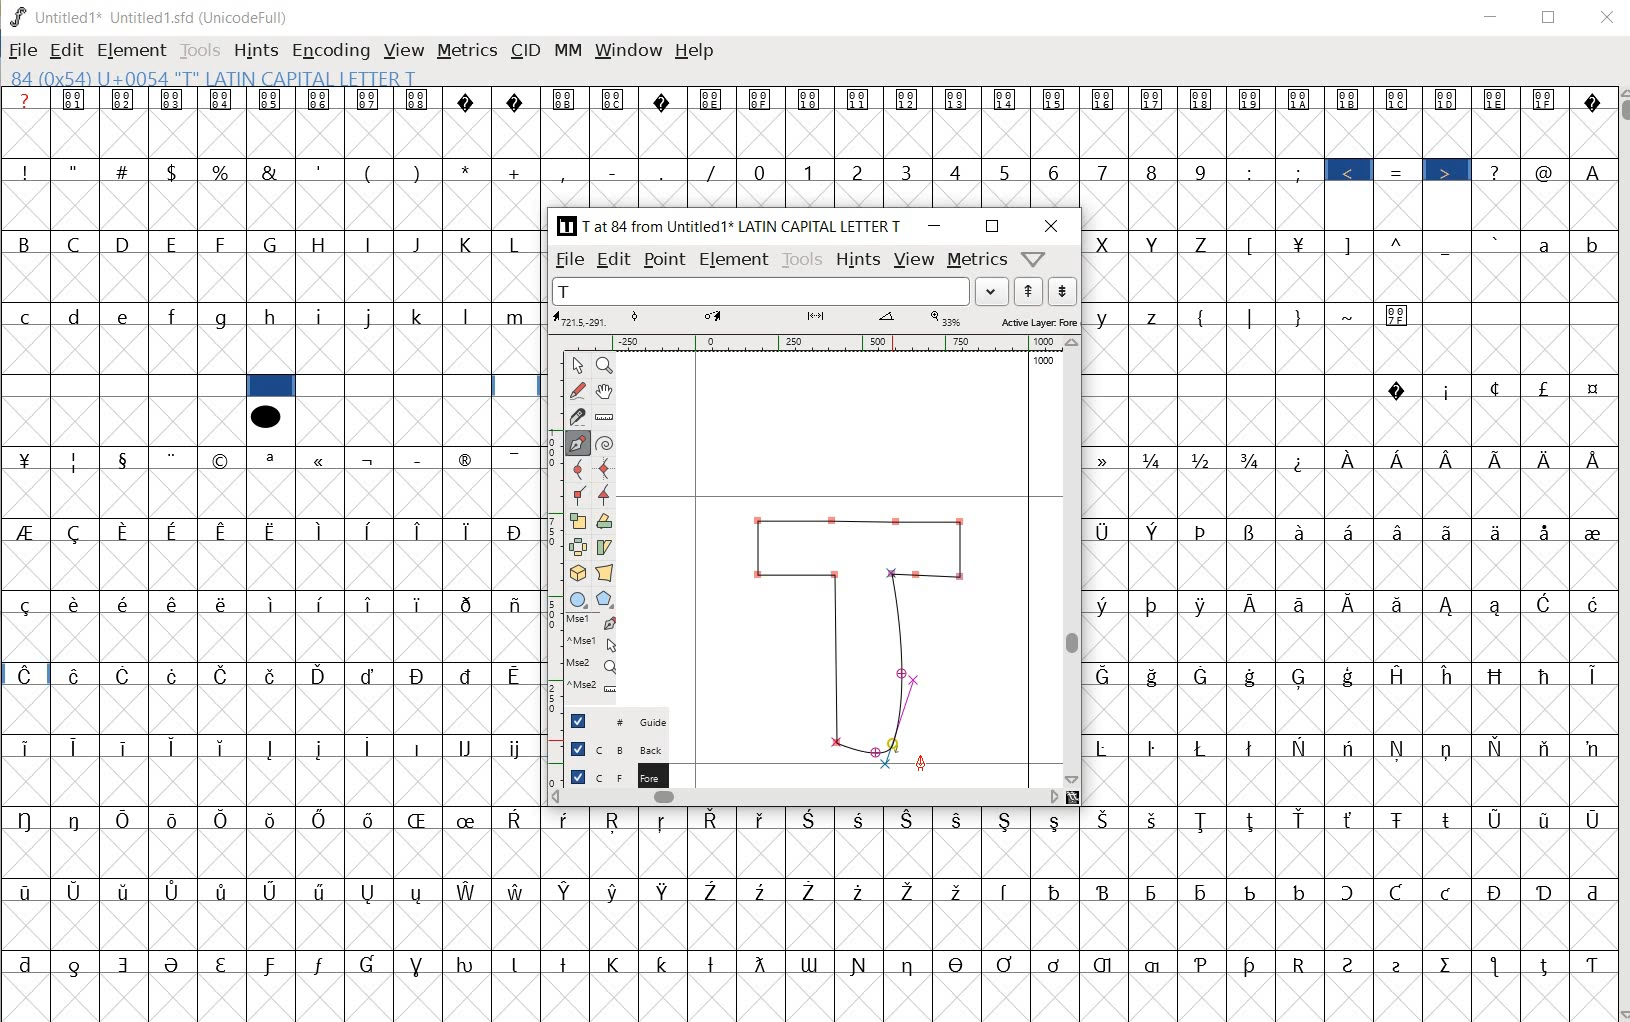  What do you see at coordinates (862, 634) in the screenshot?
I see `glyph letter T with curve added to base` at bounding box center [862, 634].